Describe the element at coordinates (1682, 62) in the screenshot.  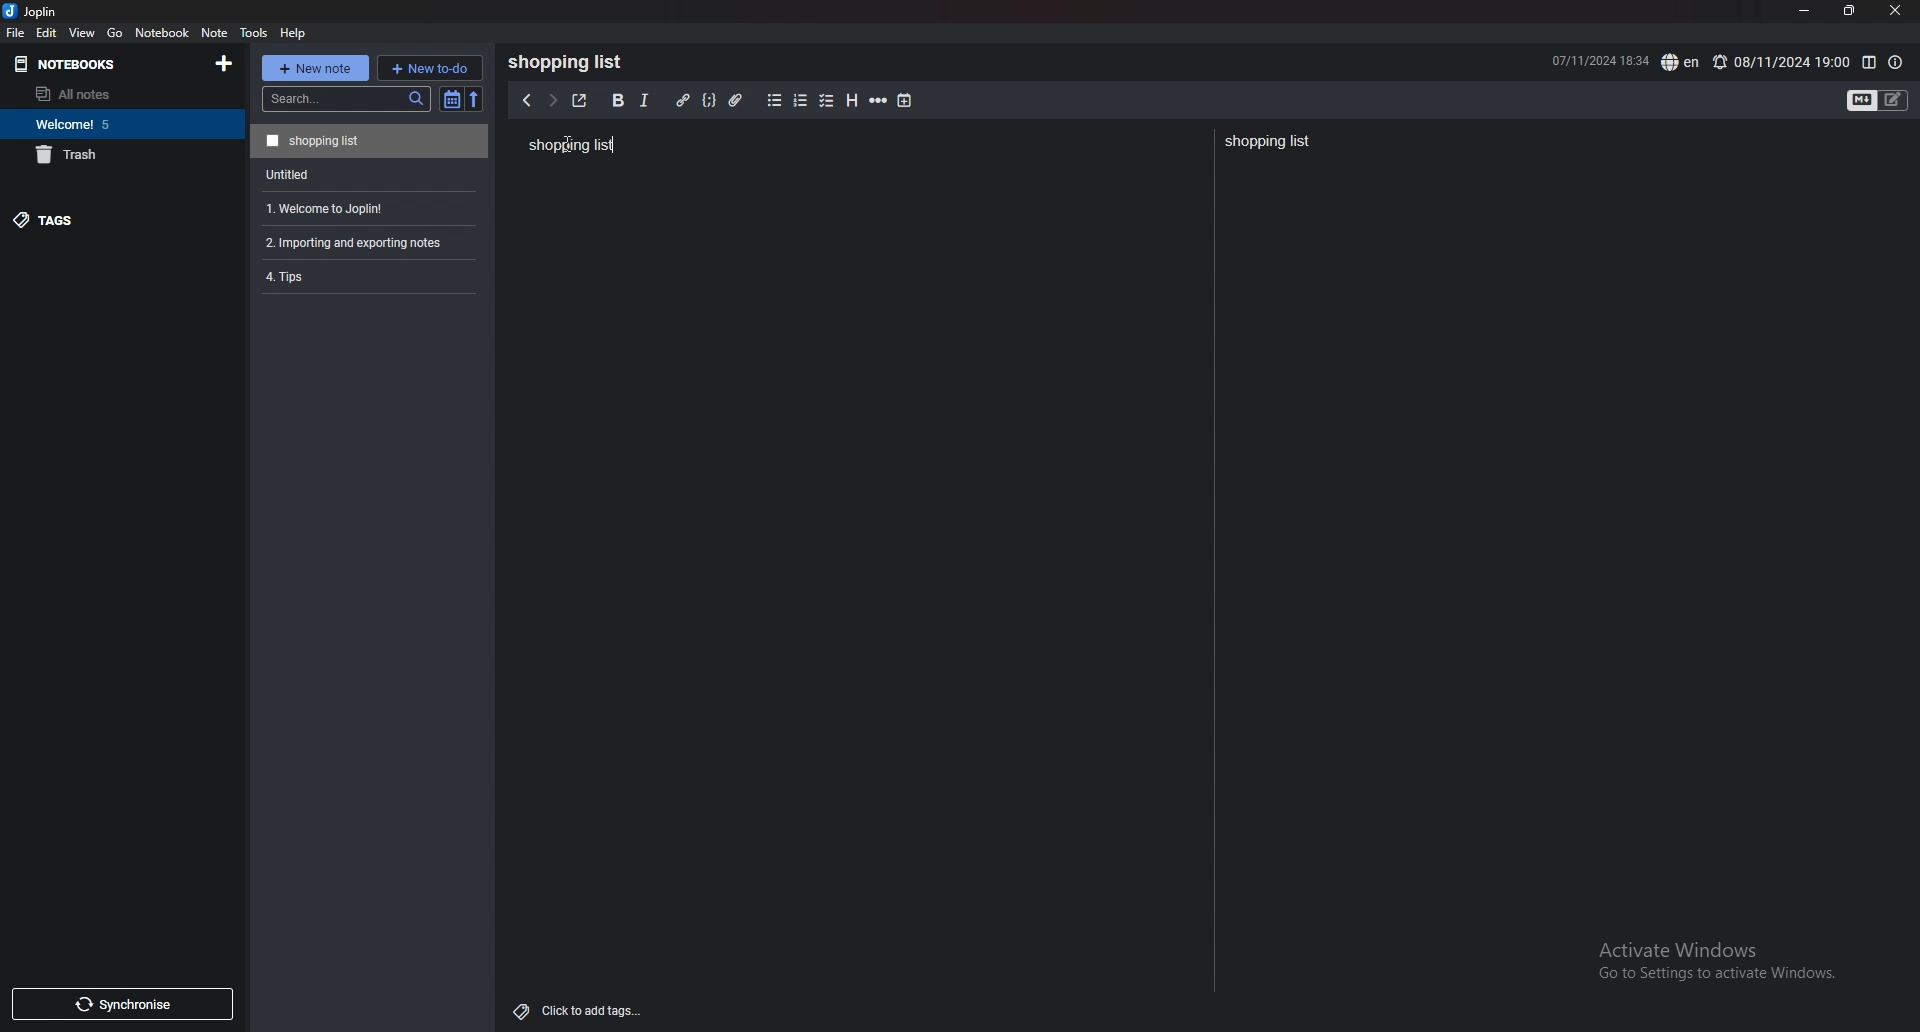
I see `spell check` at that location.